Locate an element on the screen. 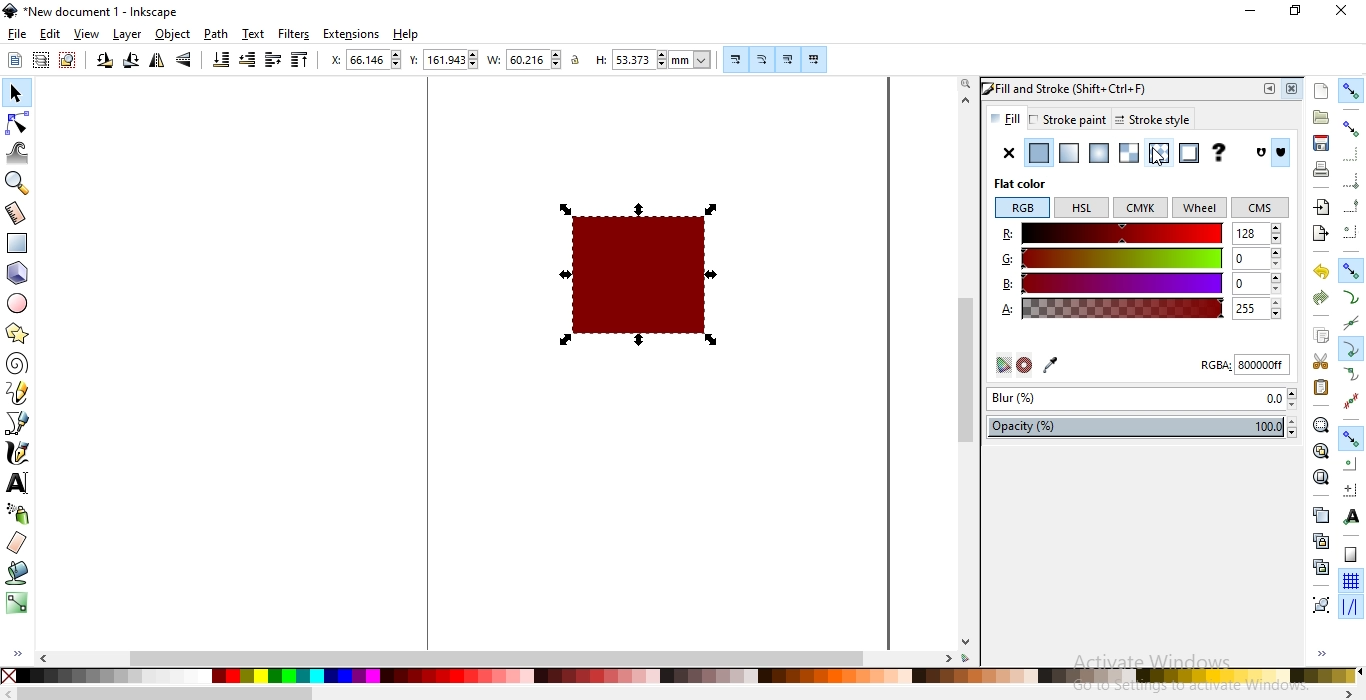 The width and height of the screenshot is (1366, 700). snap text anchors and baselines is located at coordinates (1349, 515).